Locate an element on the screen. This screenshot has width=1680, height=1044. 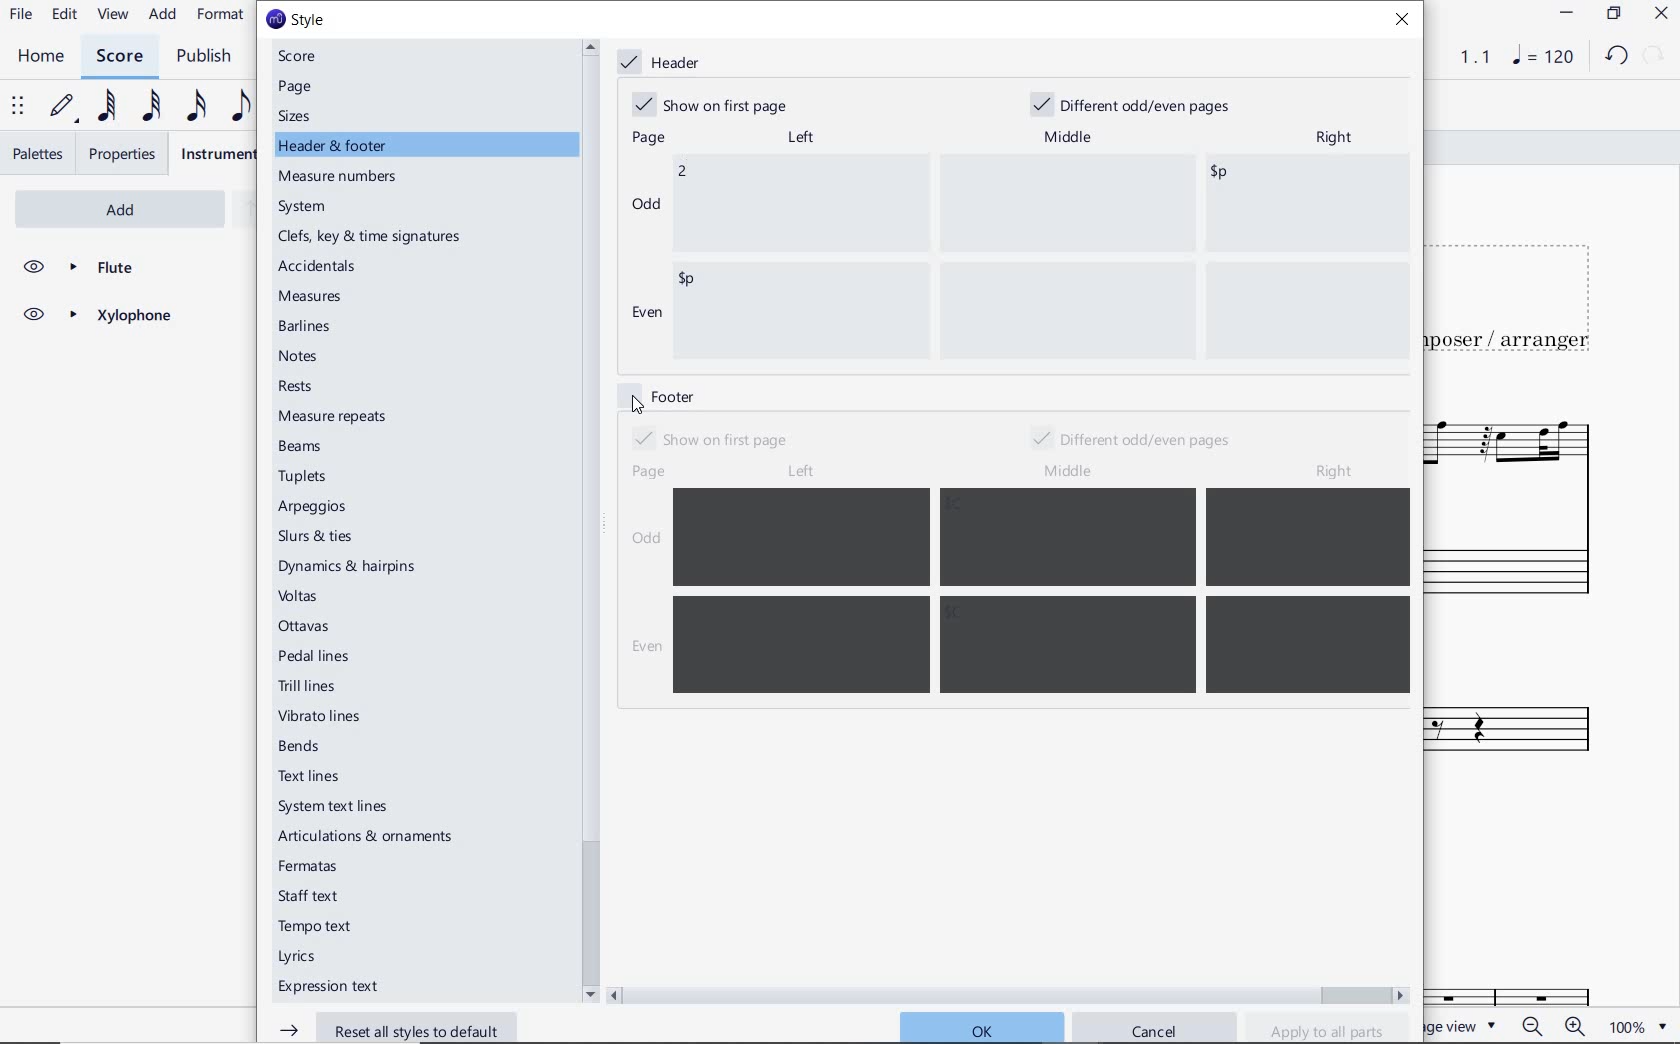
rests is located at coordinates (314, 387).